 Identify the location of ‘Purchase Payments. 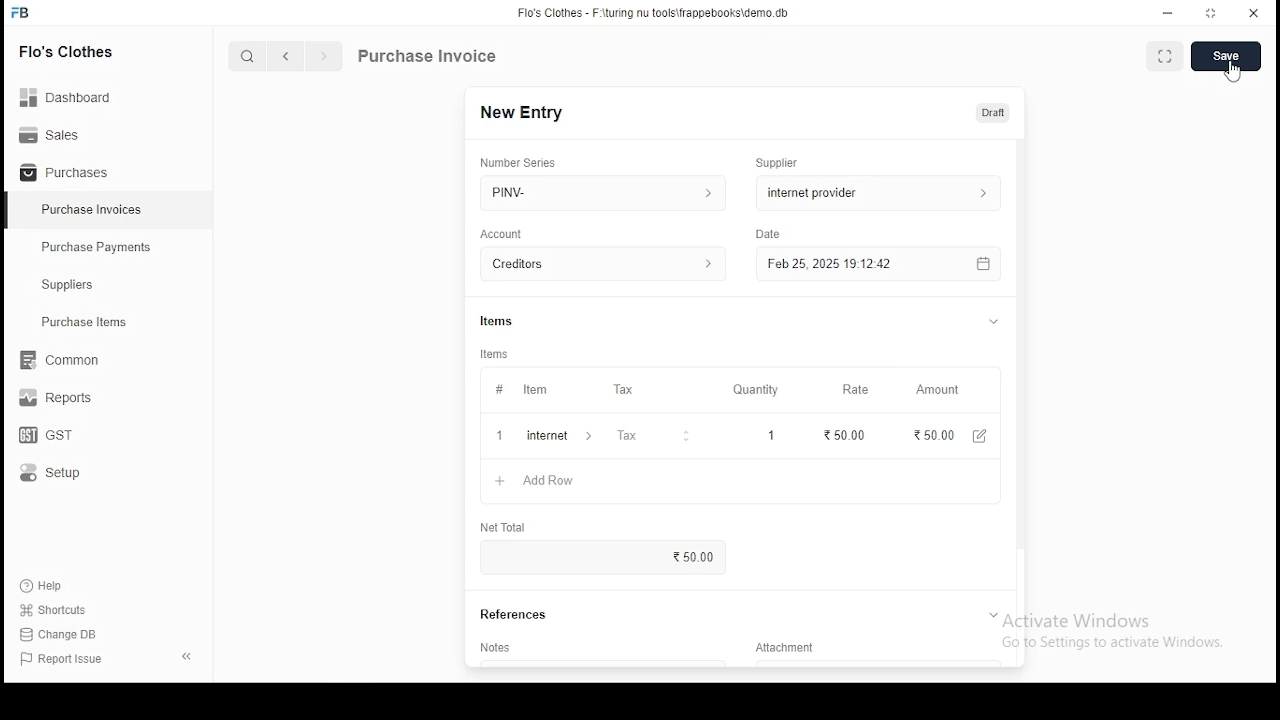
(98, 247).